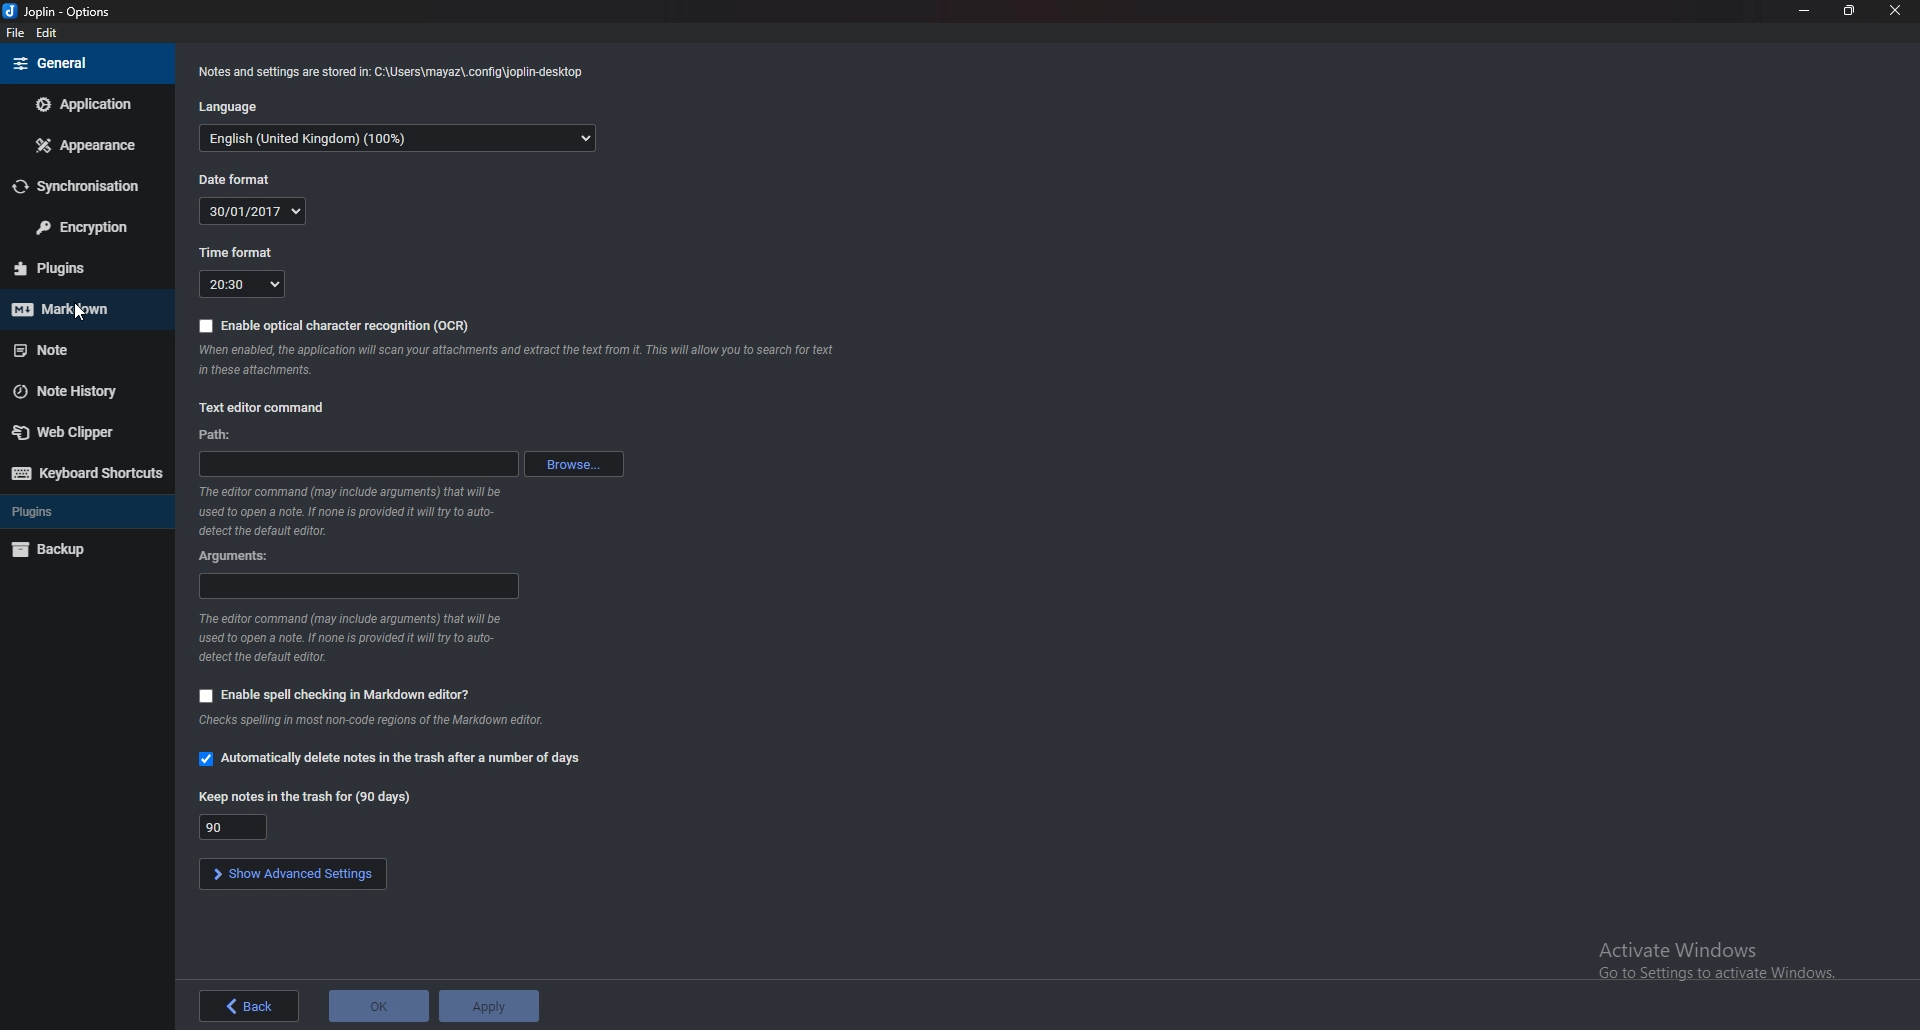 This screenshot has height=1030, width=1920. I want to click on date format, so click(251, 212).